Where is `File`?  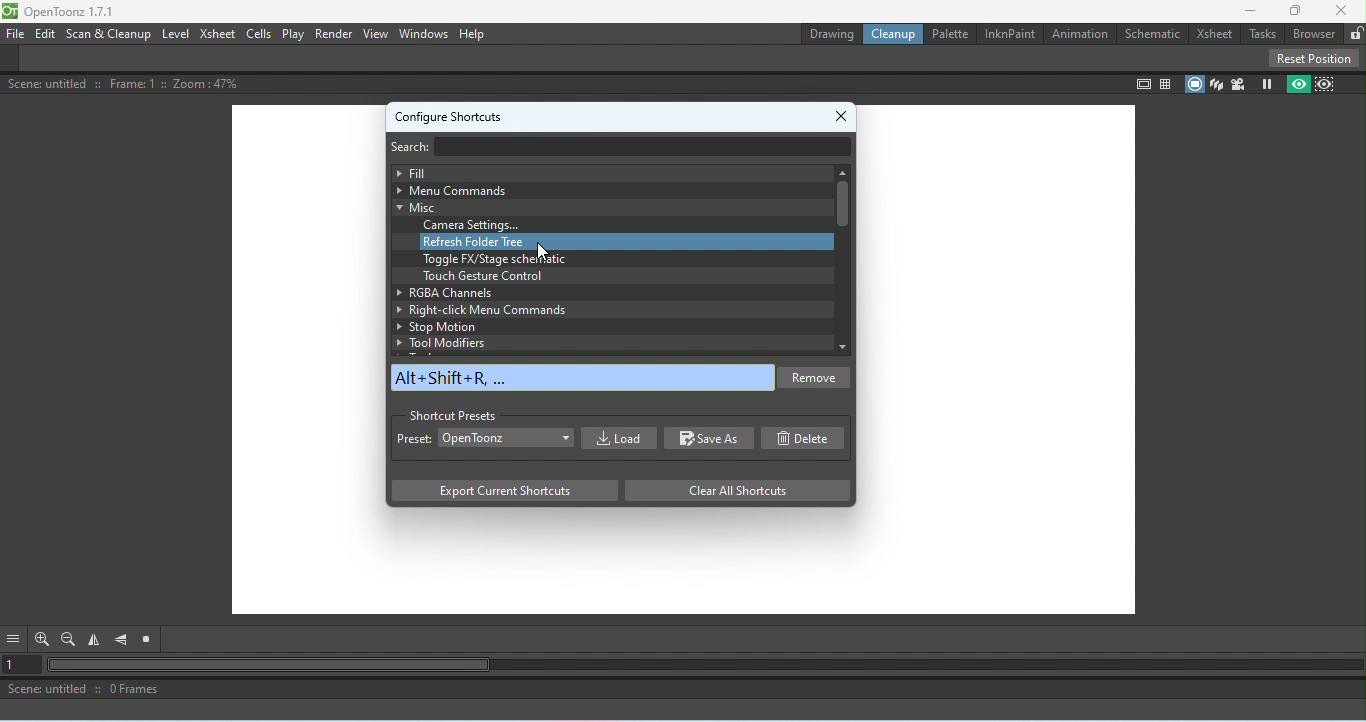 File is located at coordinates (16, 33).